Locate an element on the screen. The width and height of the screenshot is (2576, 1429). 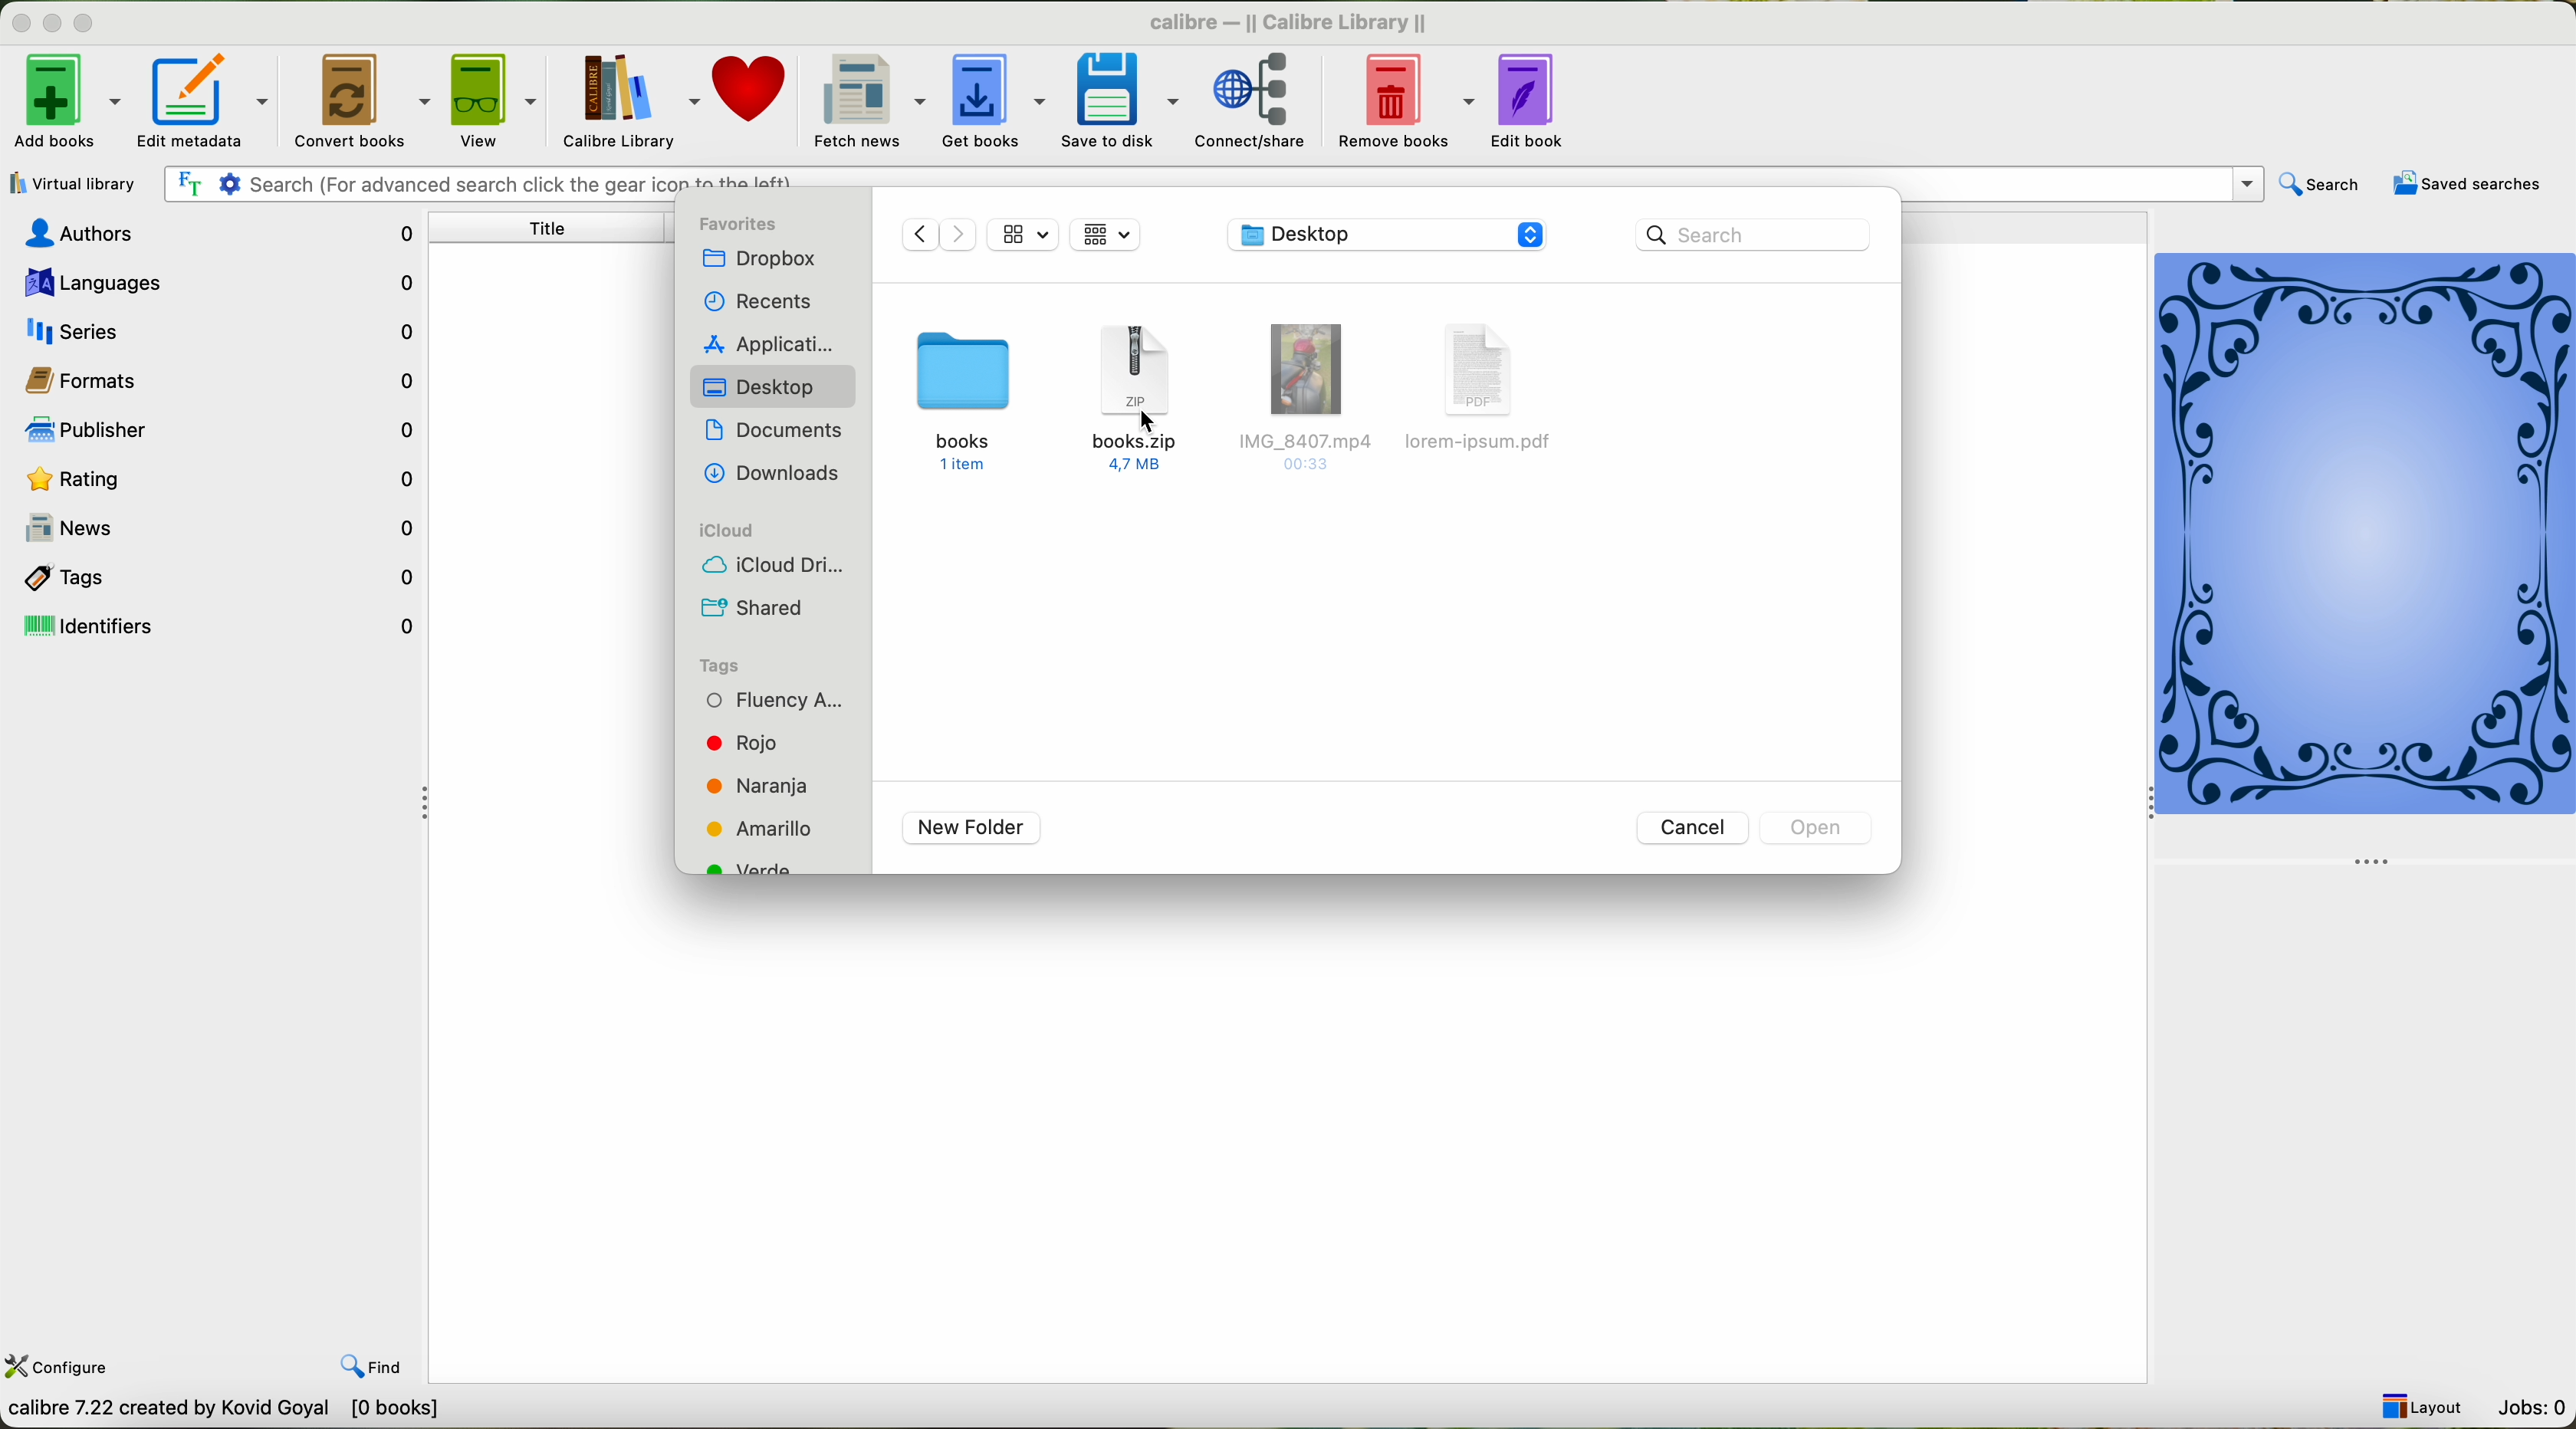
search is located at coordinates (2323, 183).